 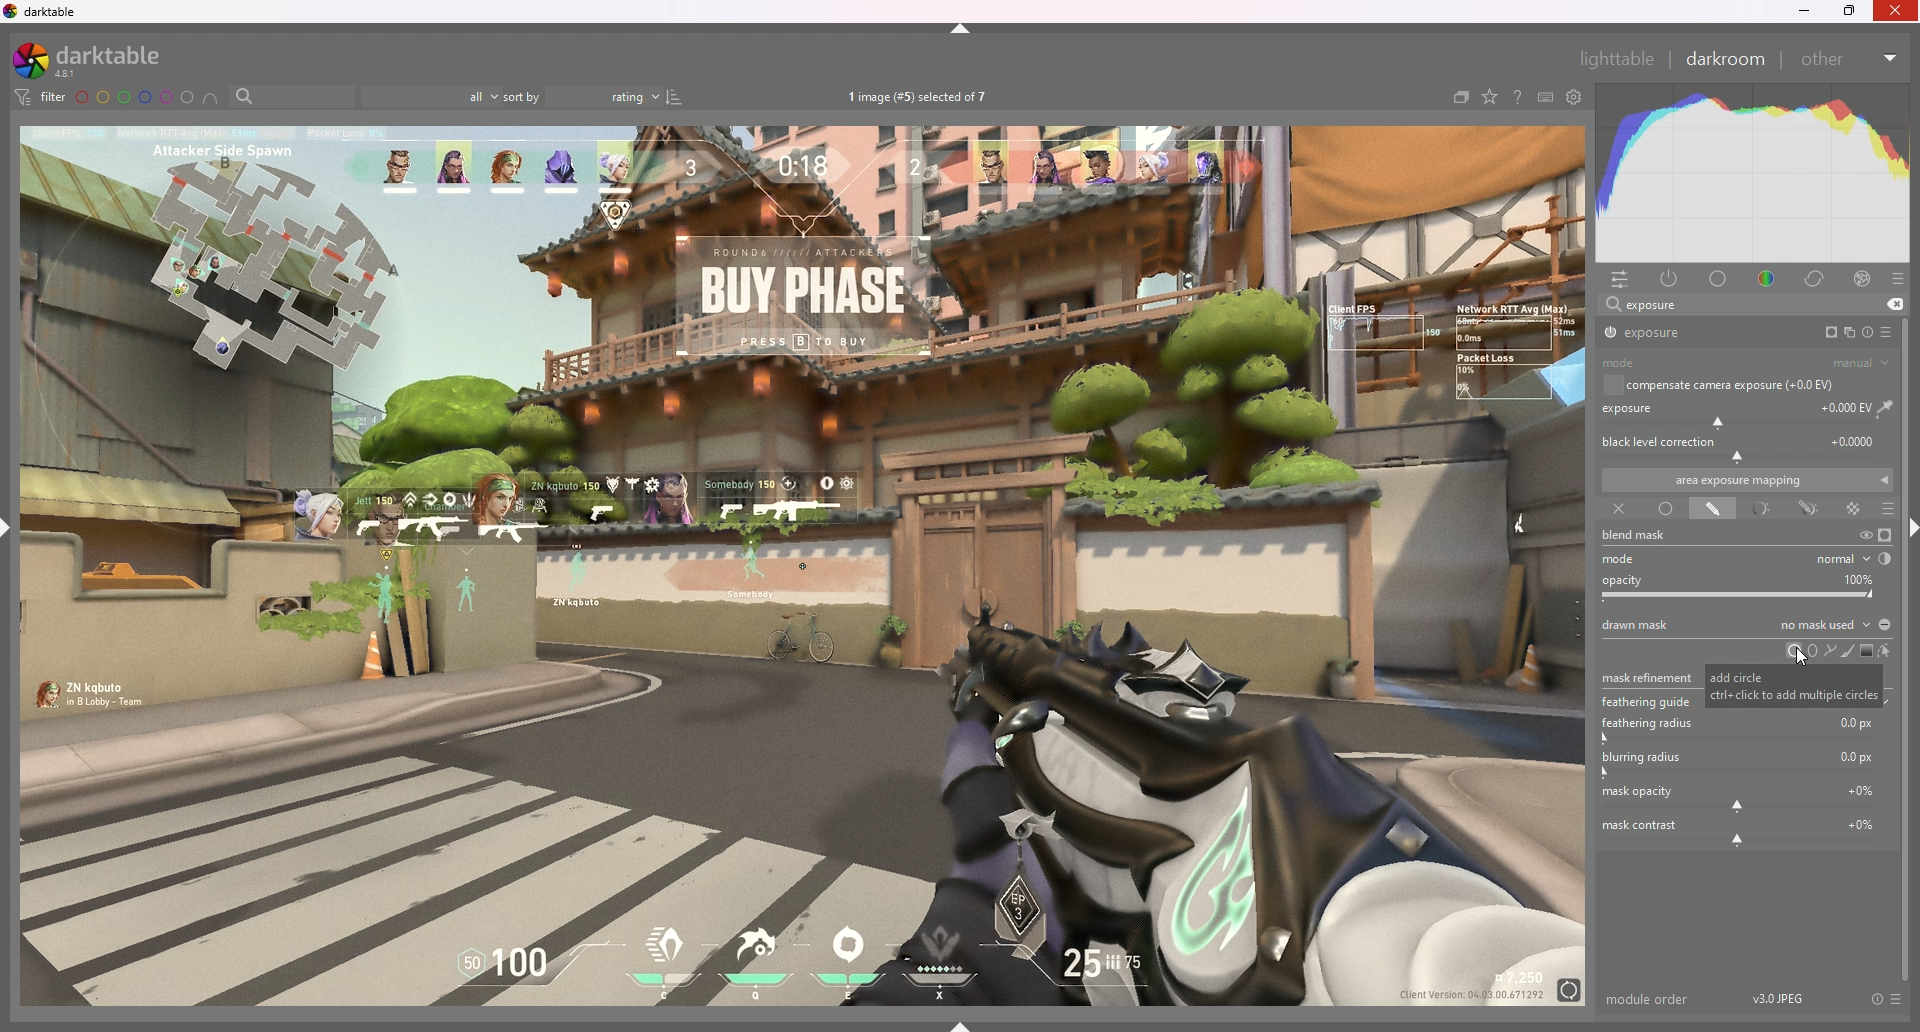 What do you see at coordinates (1652, 304) in the screenshot?
I see `exposure` at bounding box center [1652, 304].